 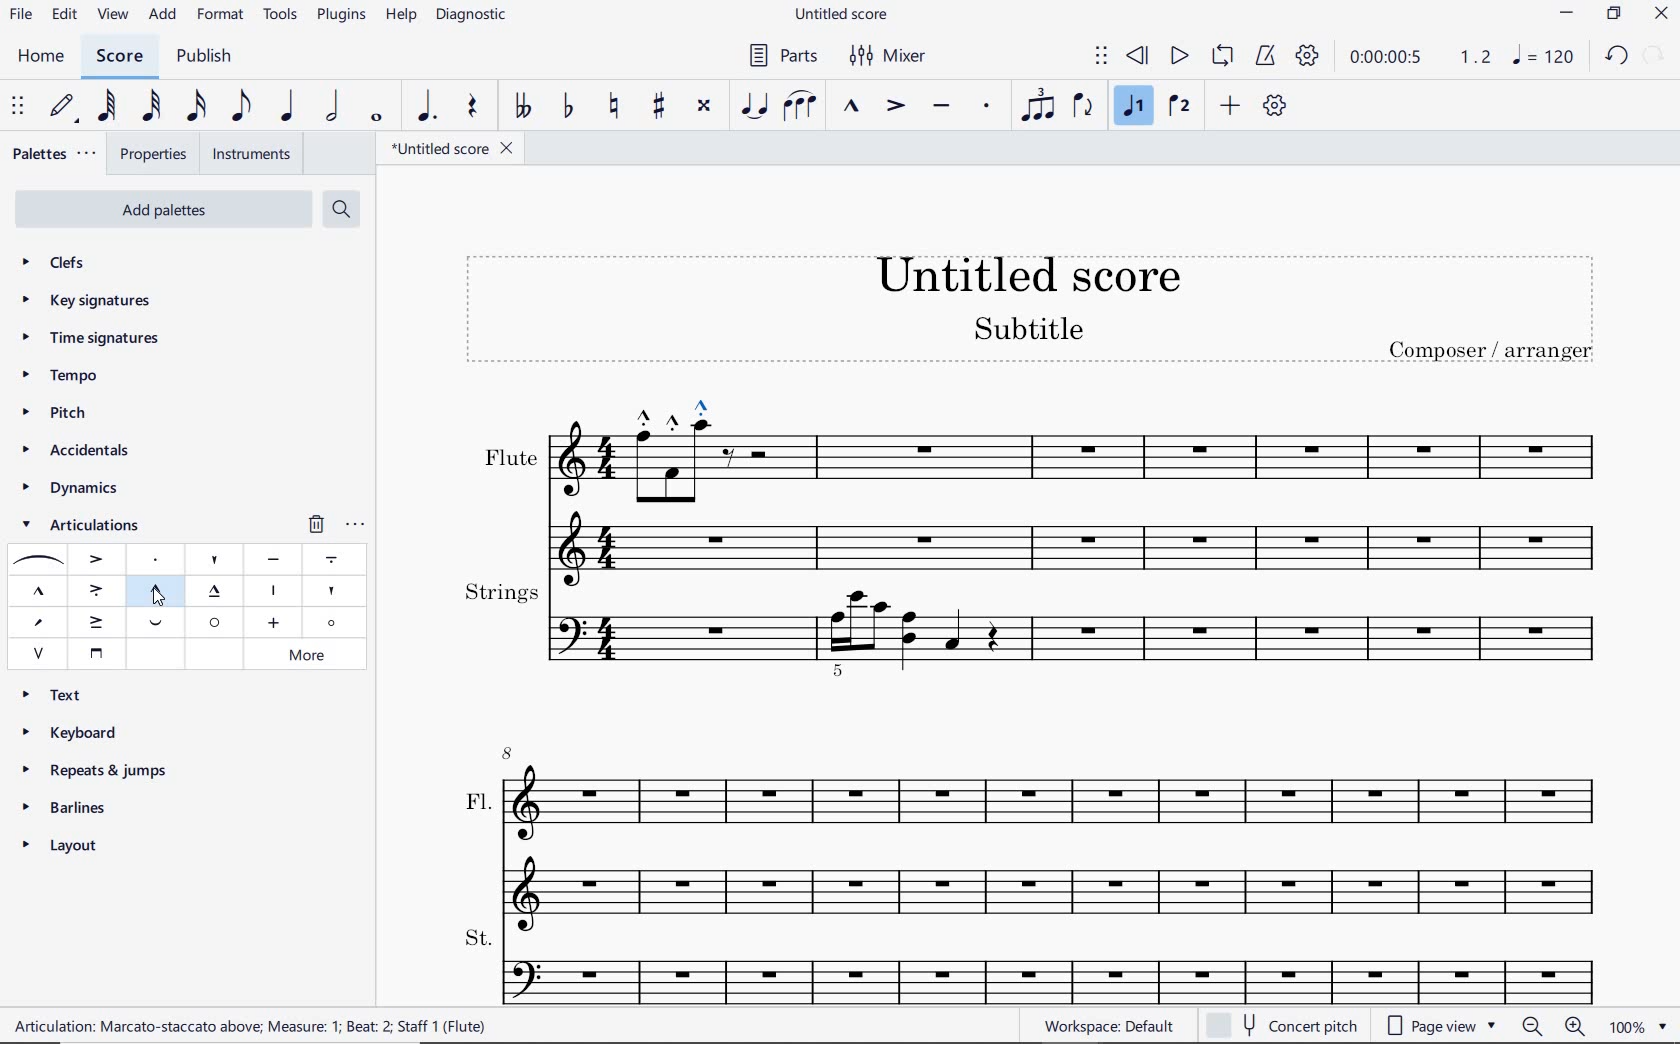 What do you see at coordinates (800, 107) in the screenshot?
I see `SLUR` at bounding box center [800, 107].